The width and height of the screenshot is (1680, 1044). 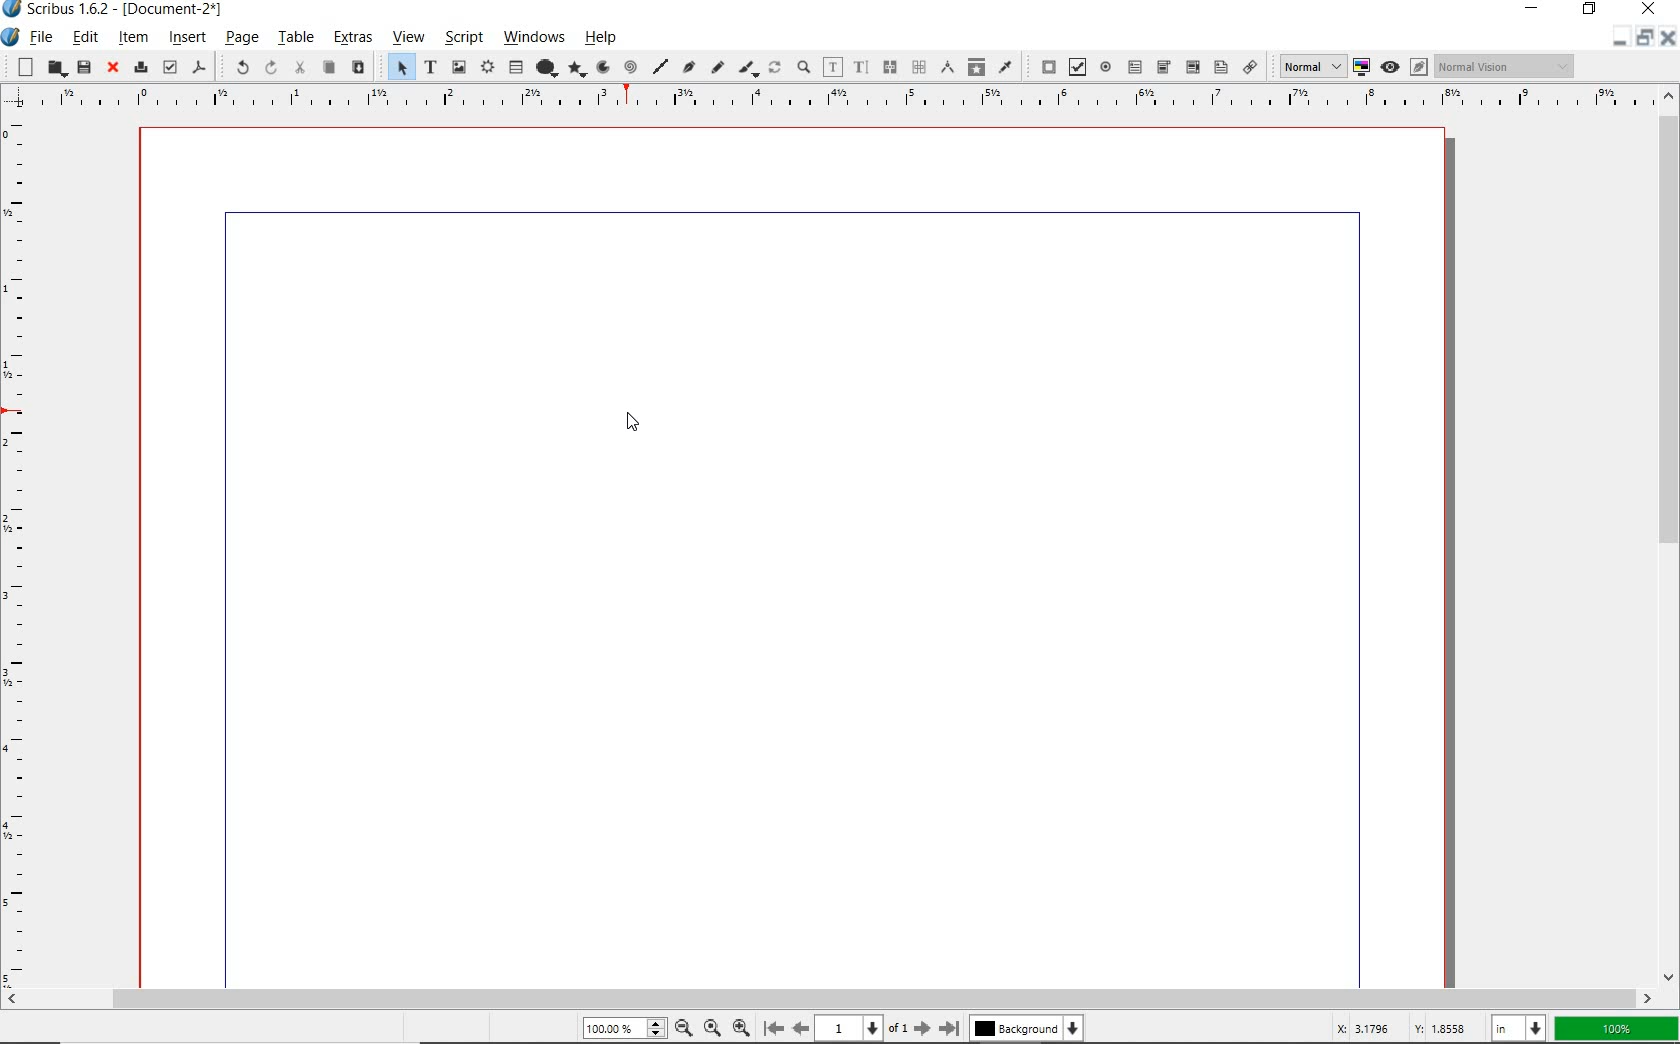 What do you see at coordinates (1107, 67) in the screenshot?
I see `pdf radio button` at bounding box center [1107, 67].